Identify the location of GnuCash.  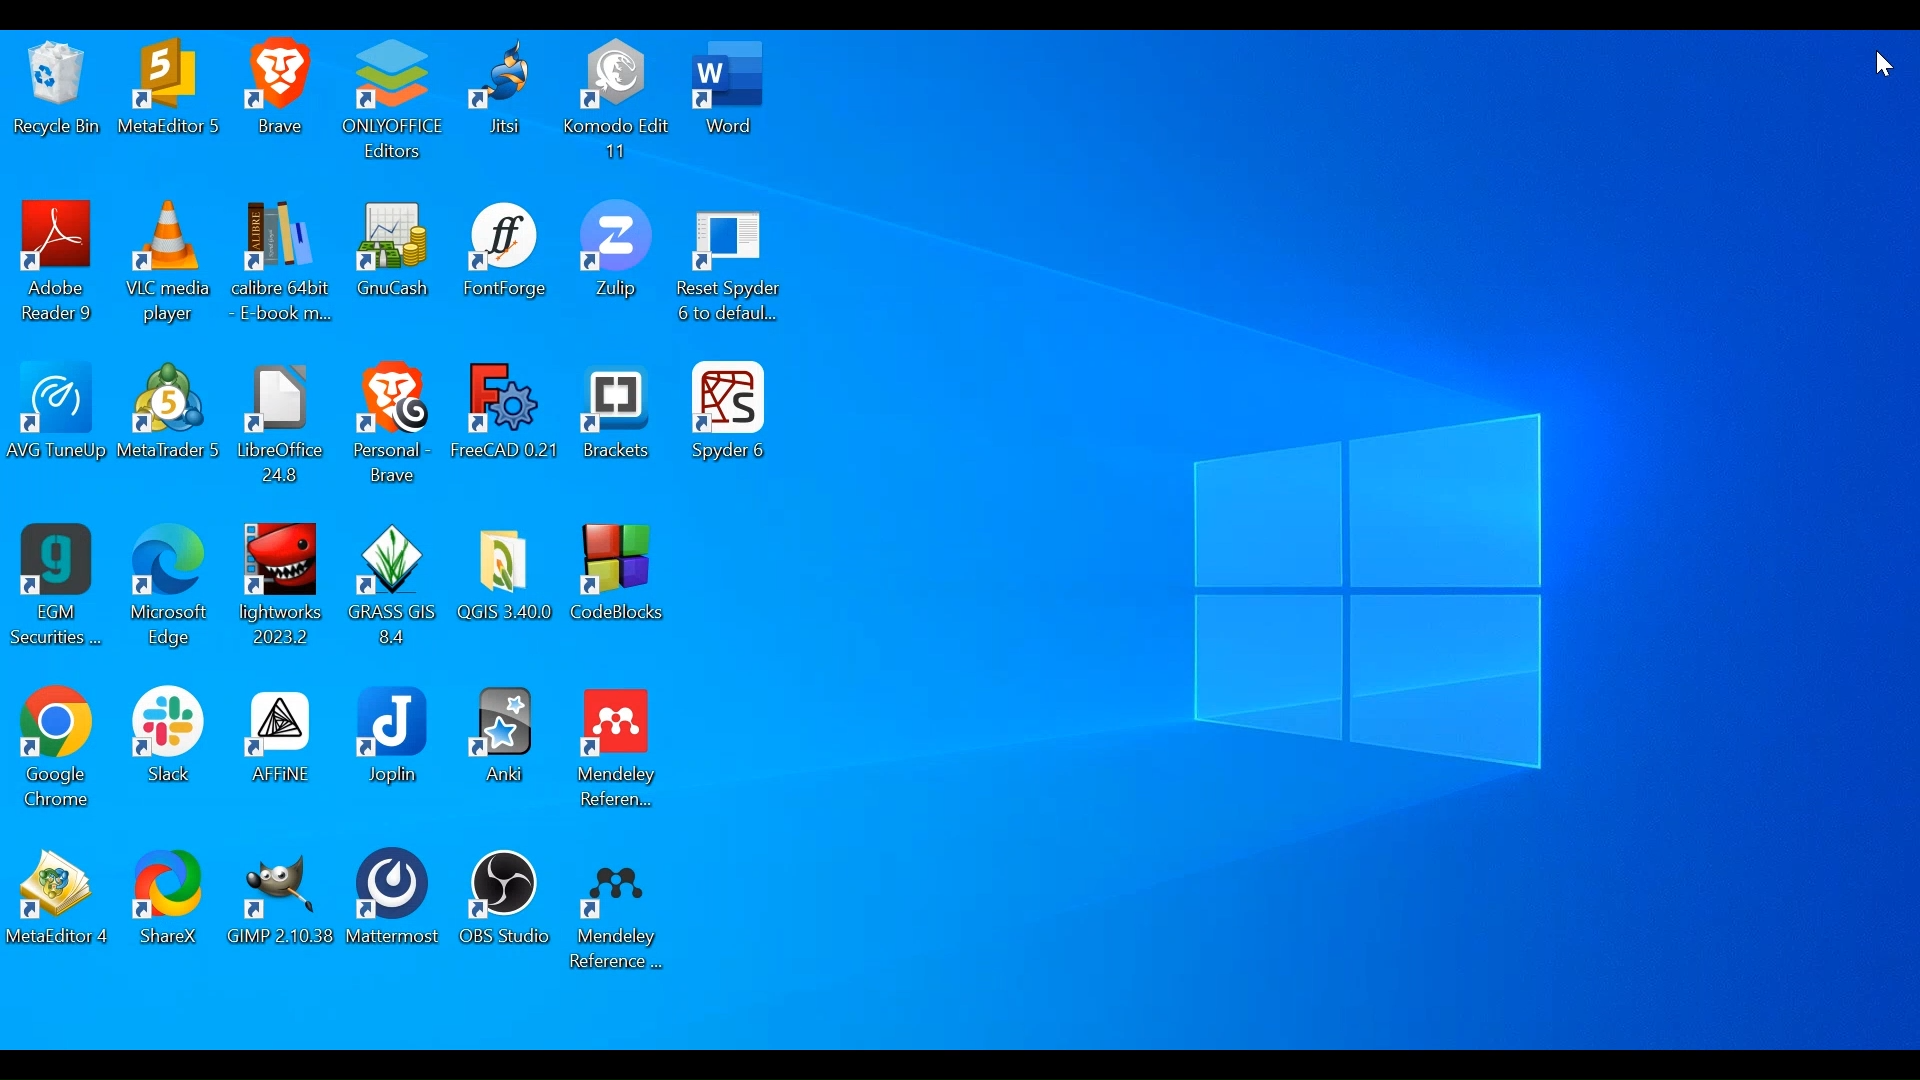
(393, 265).